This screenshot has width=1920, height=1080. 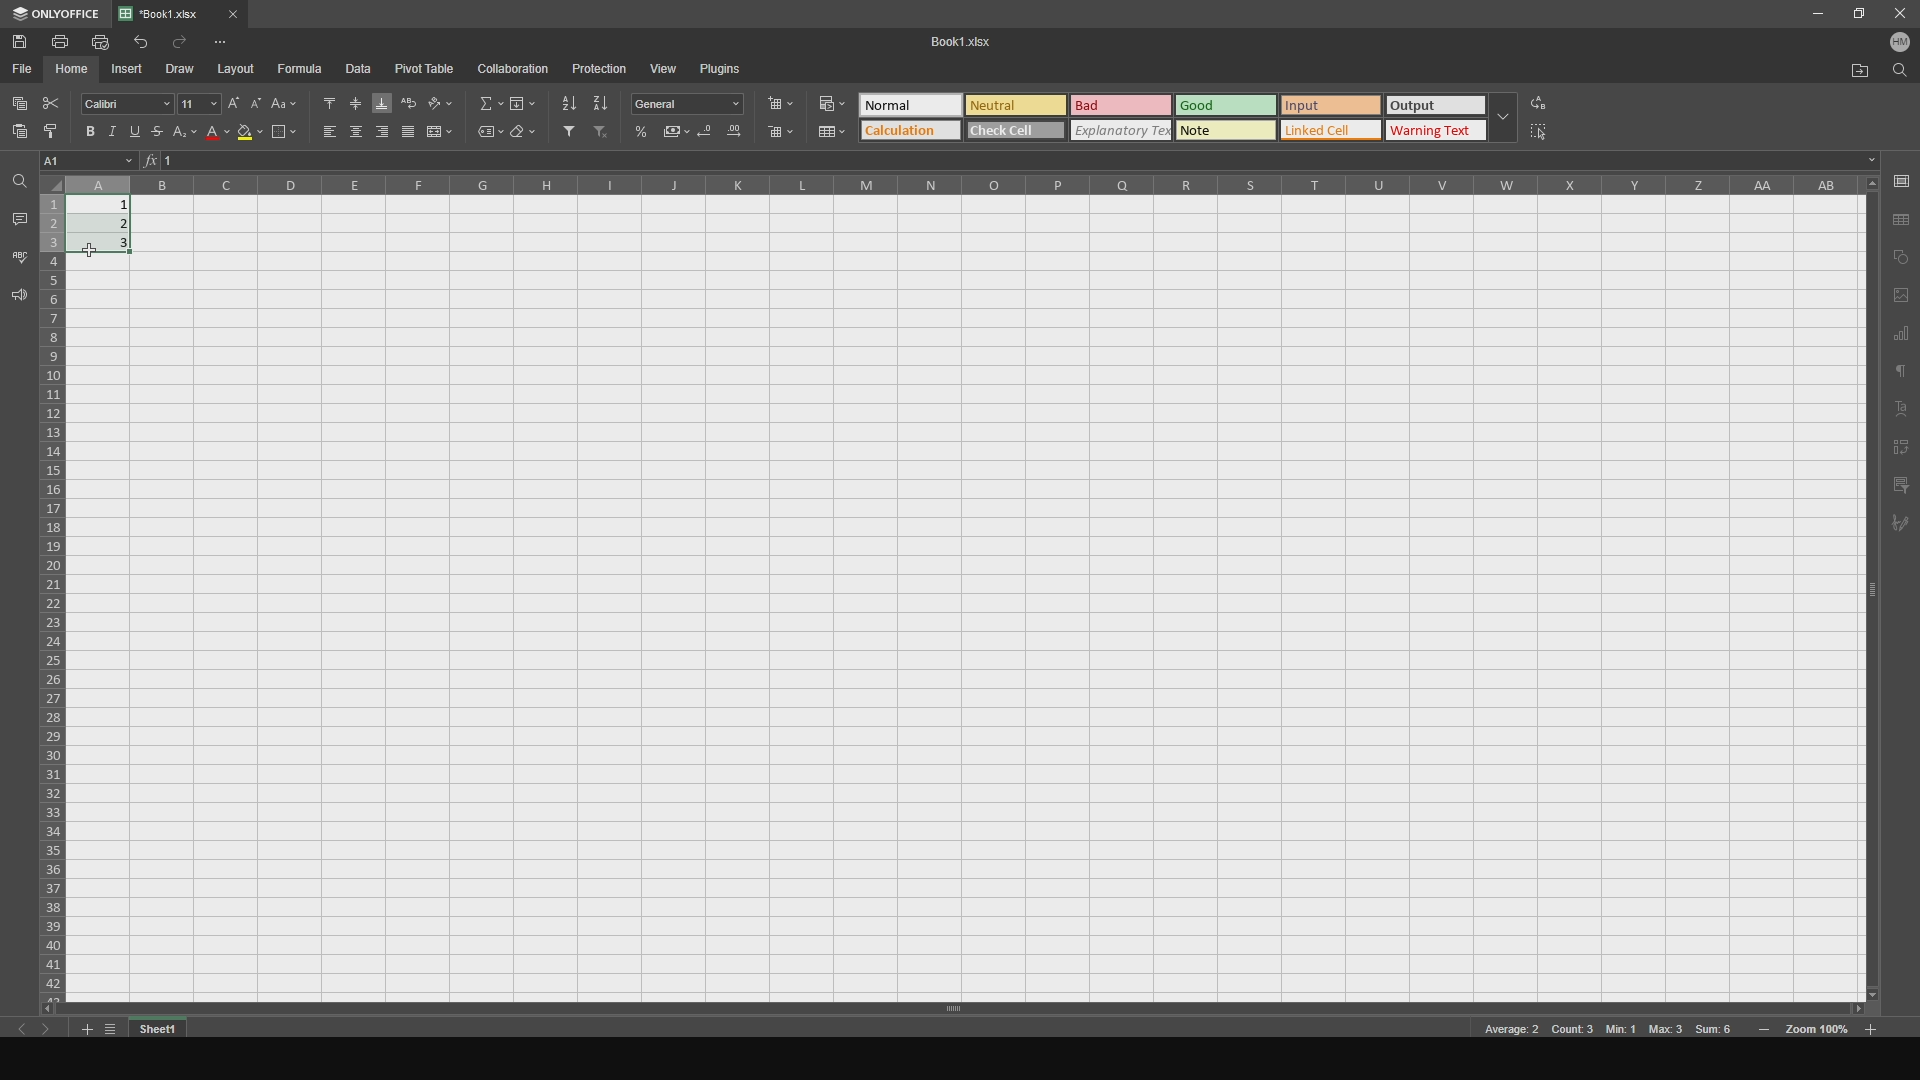 I want to click on maxiize, so click(x=1855, y=16).